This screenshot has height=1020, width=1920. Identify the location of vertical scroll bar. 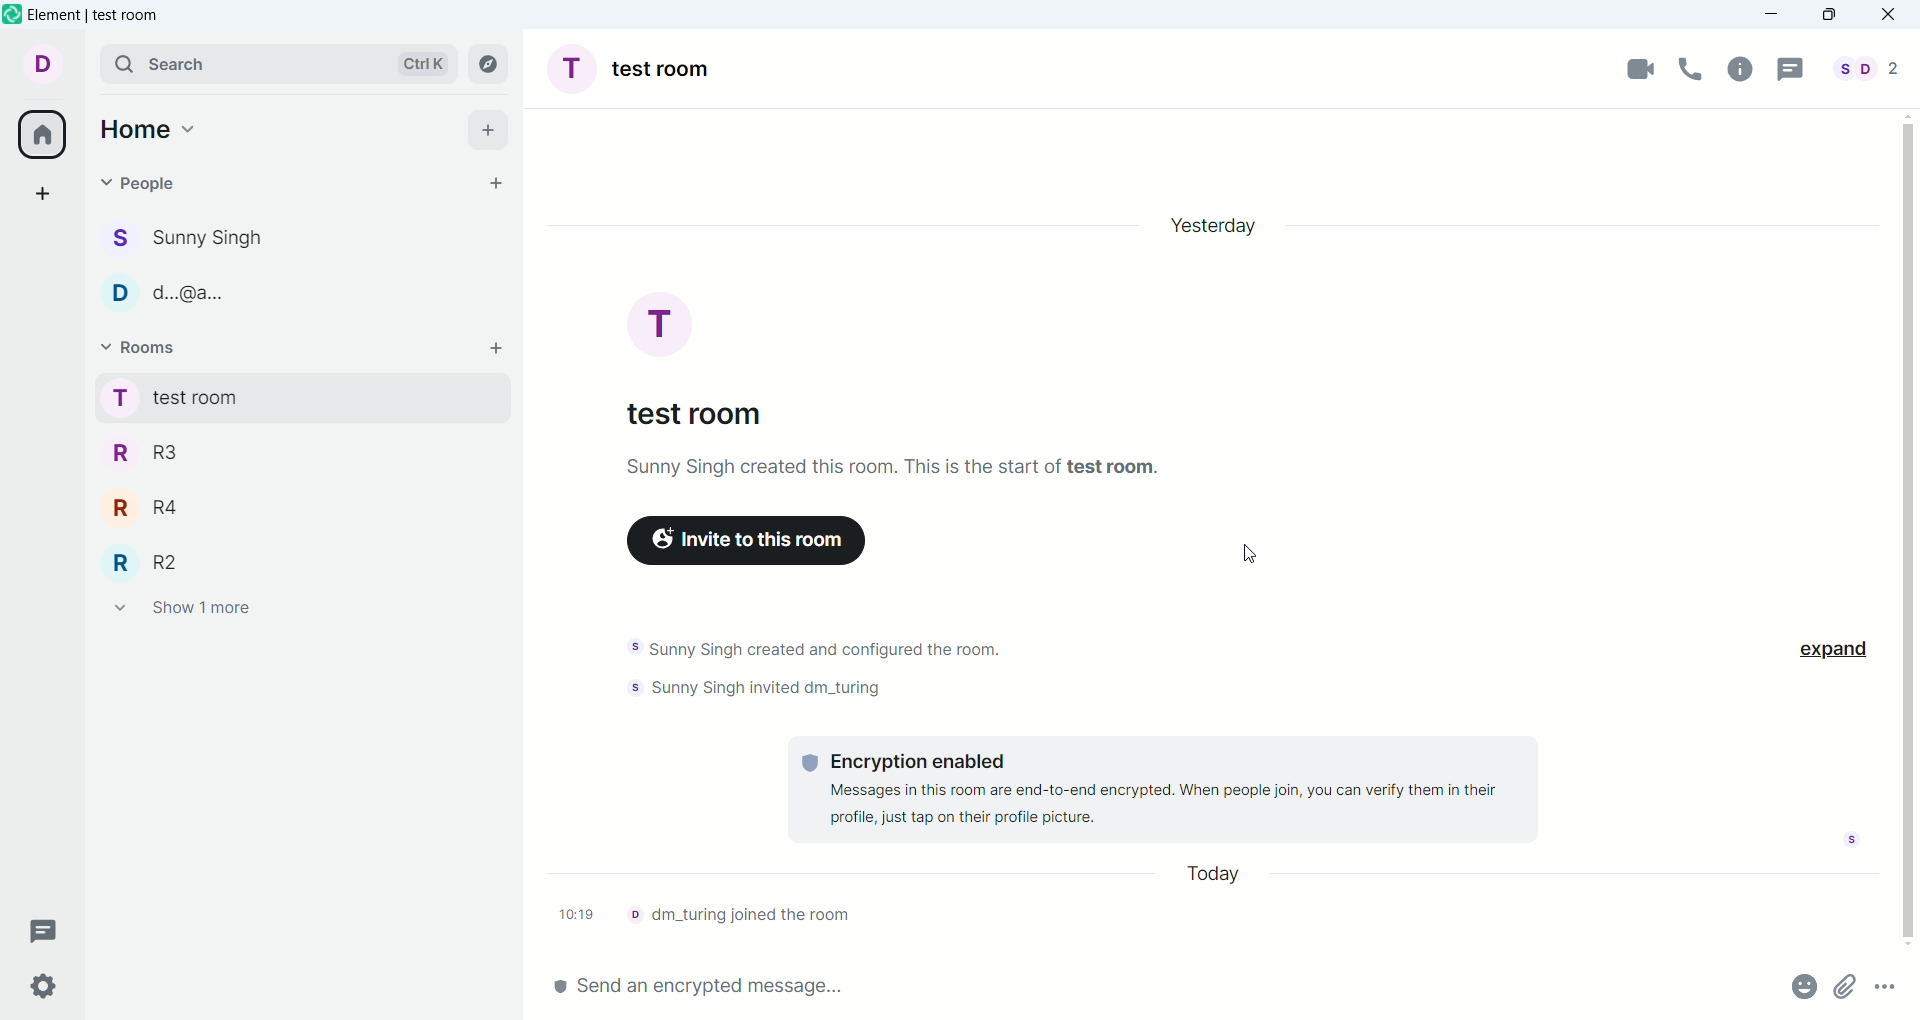
(1908, 530).